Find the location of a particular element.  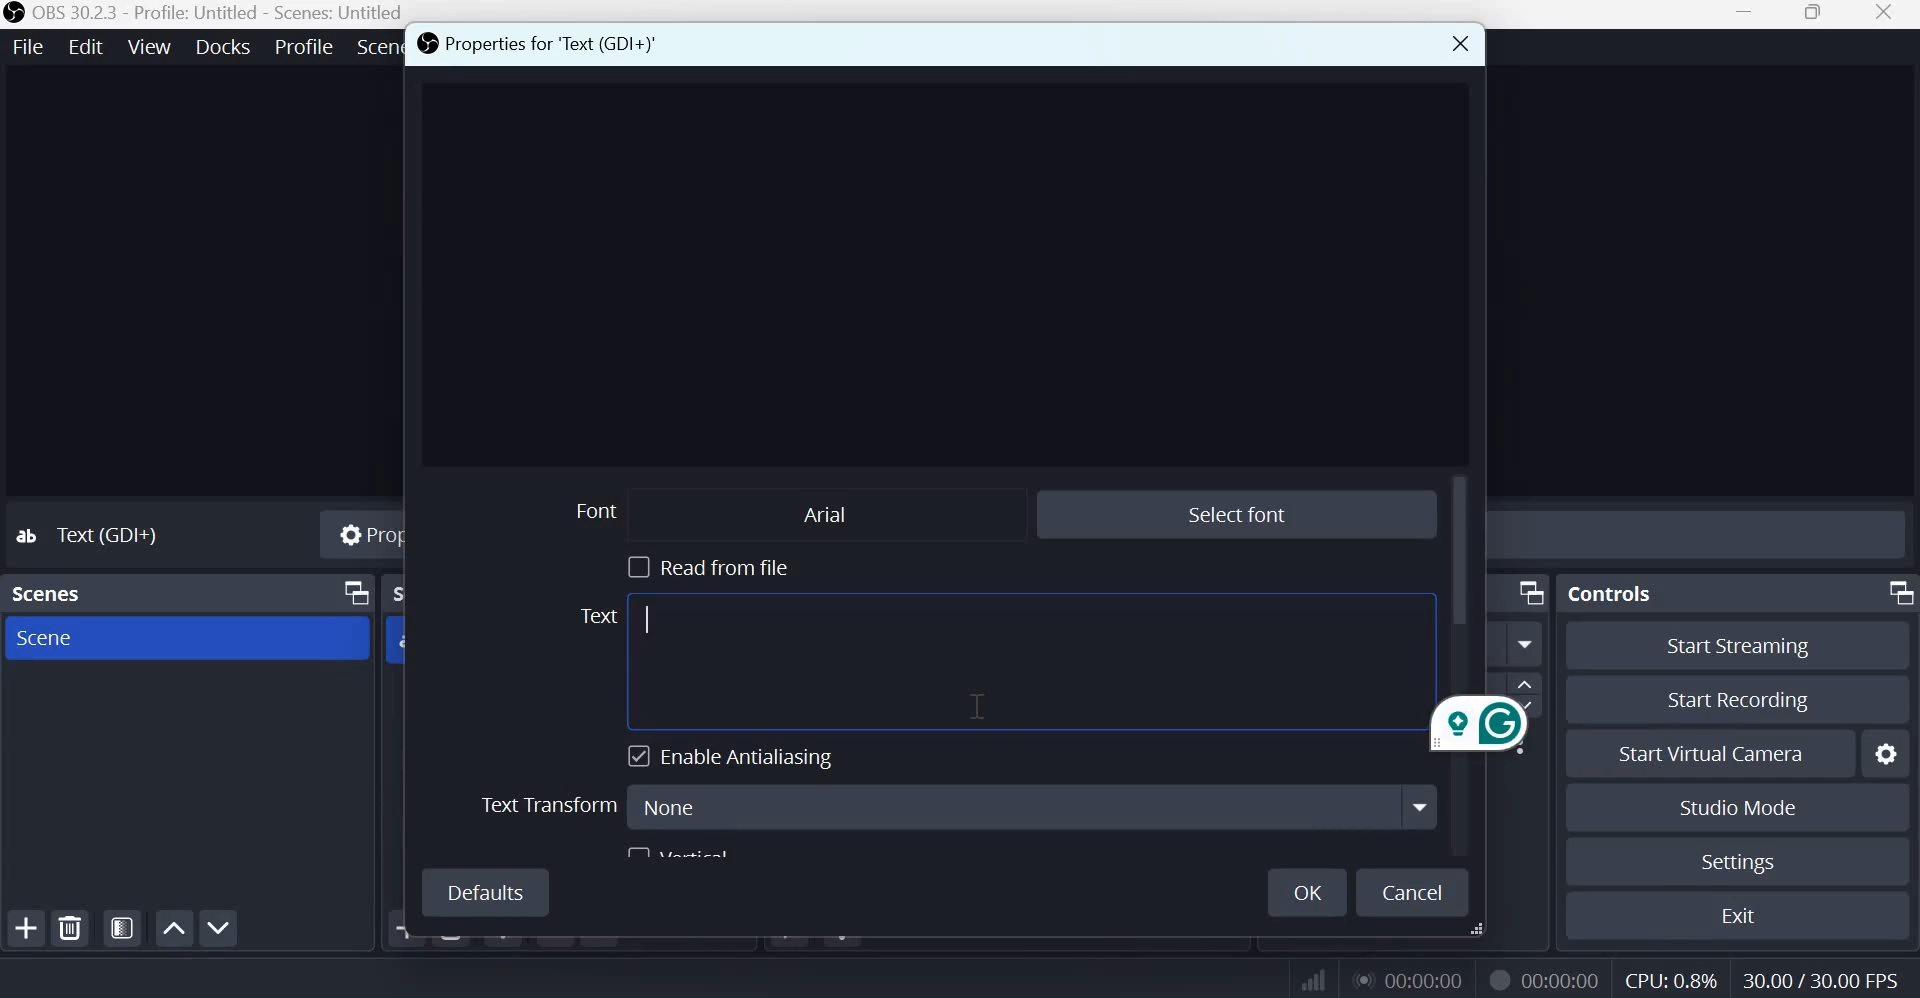

Configure virtual camera is located at coordinates (1886, 754).